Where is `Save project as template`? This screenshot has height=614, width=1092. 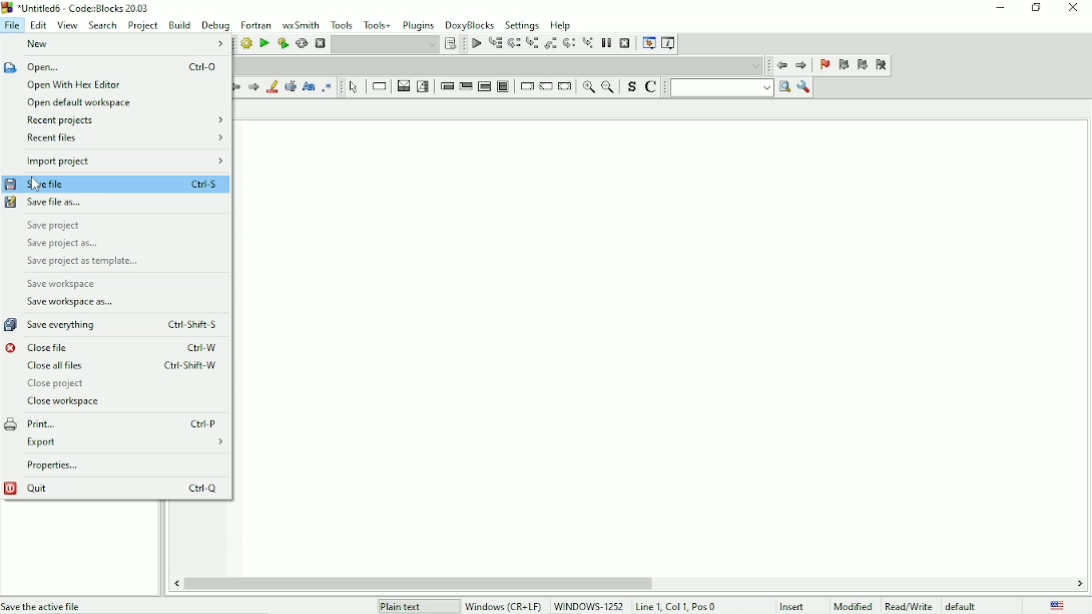
Save project as template is located at coordinates (89, 262).